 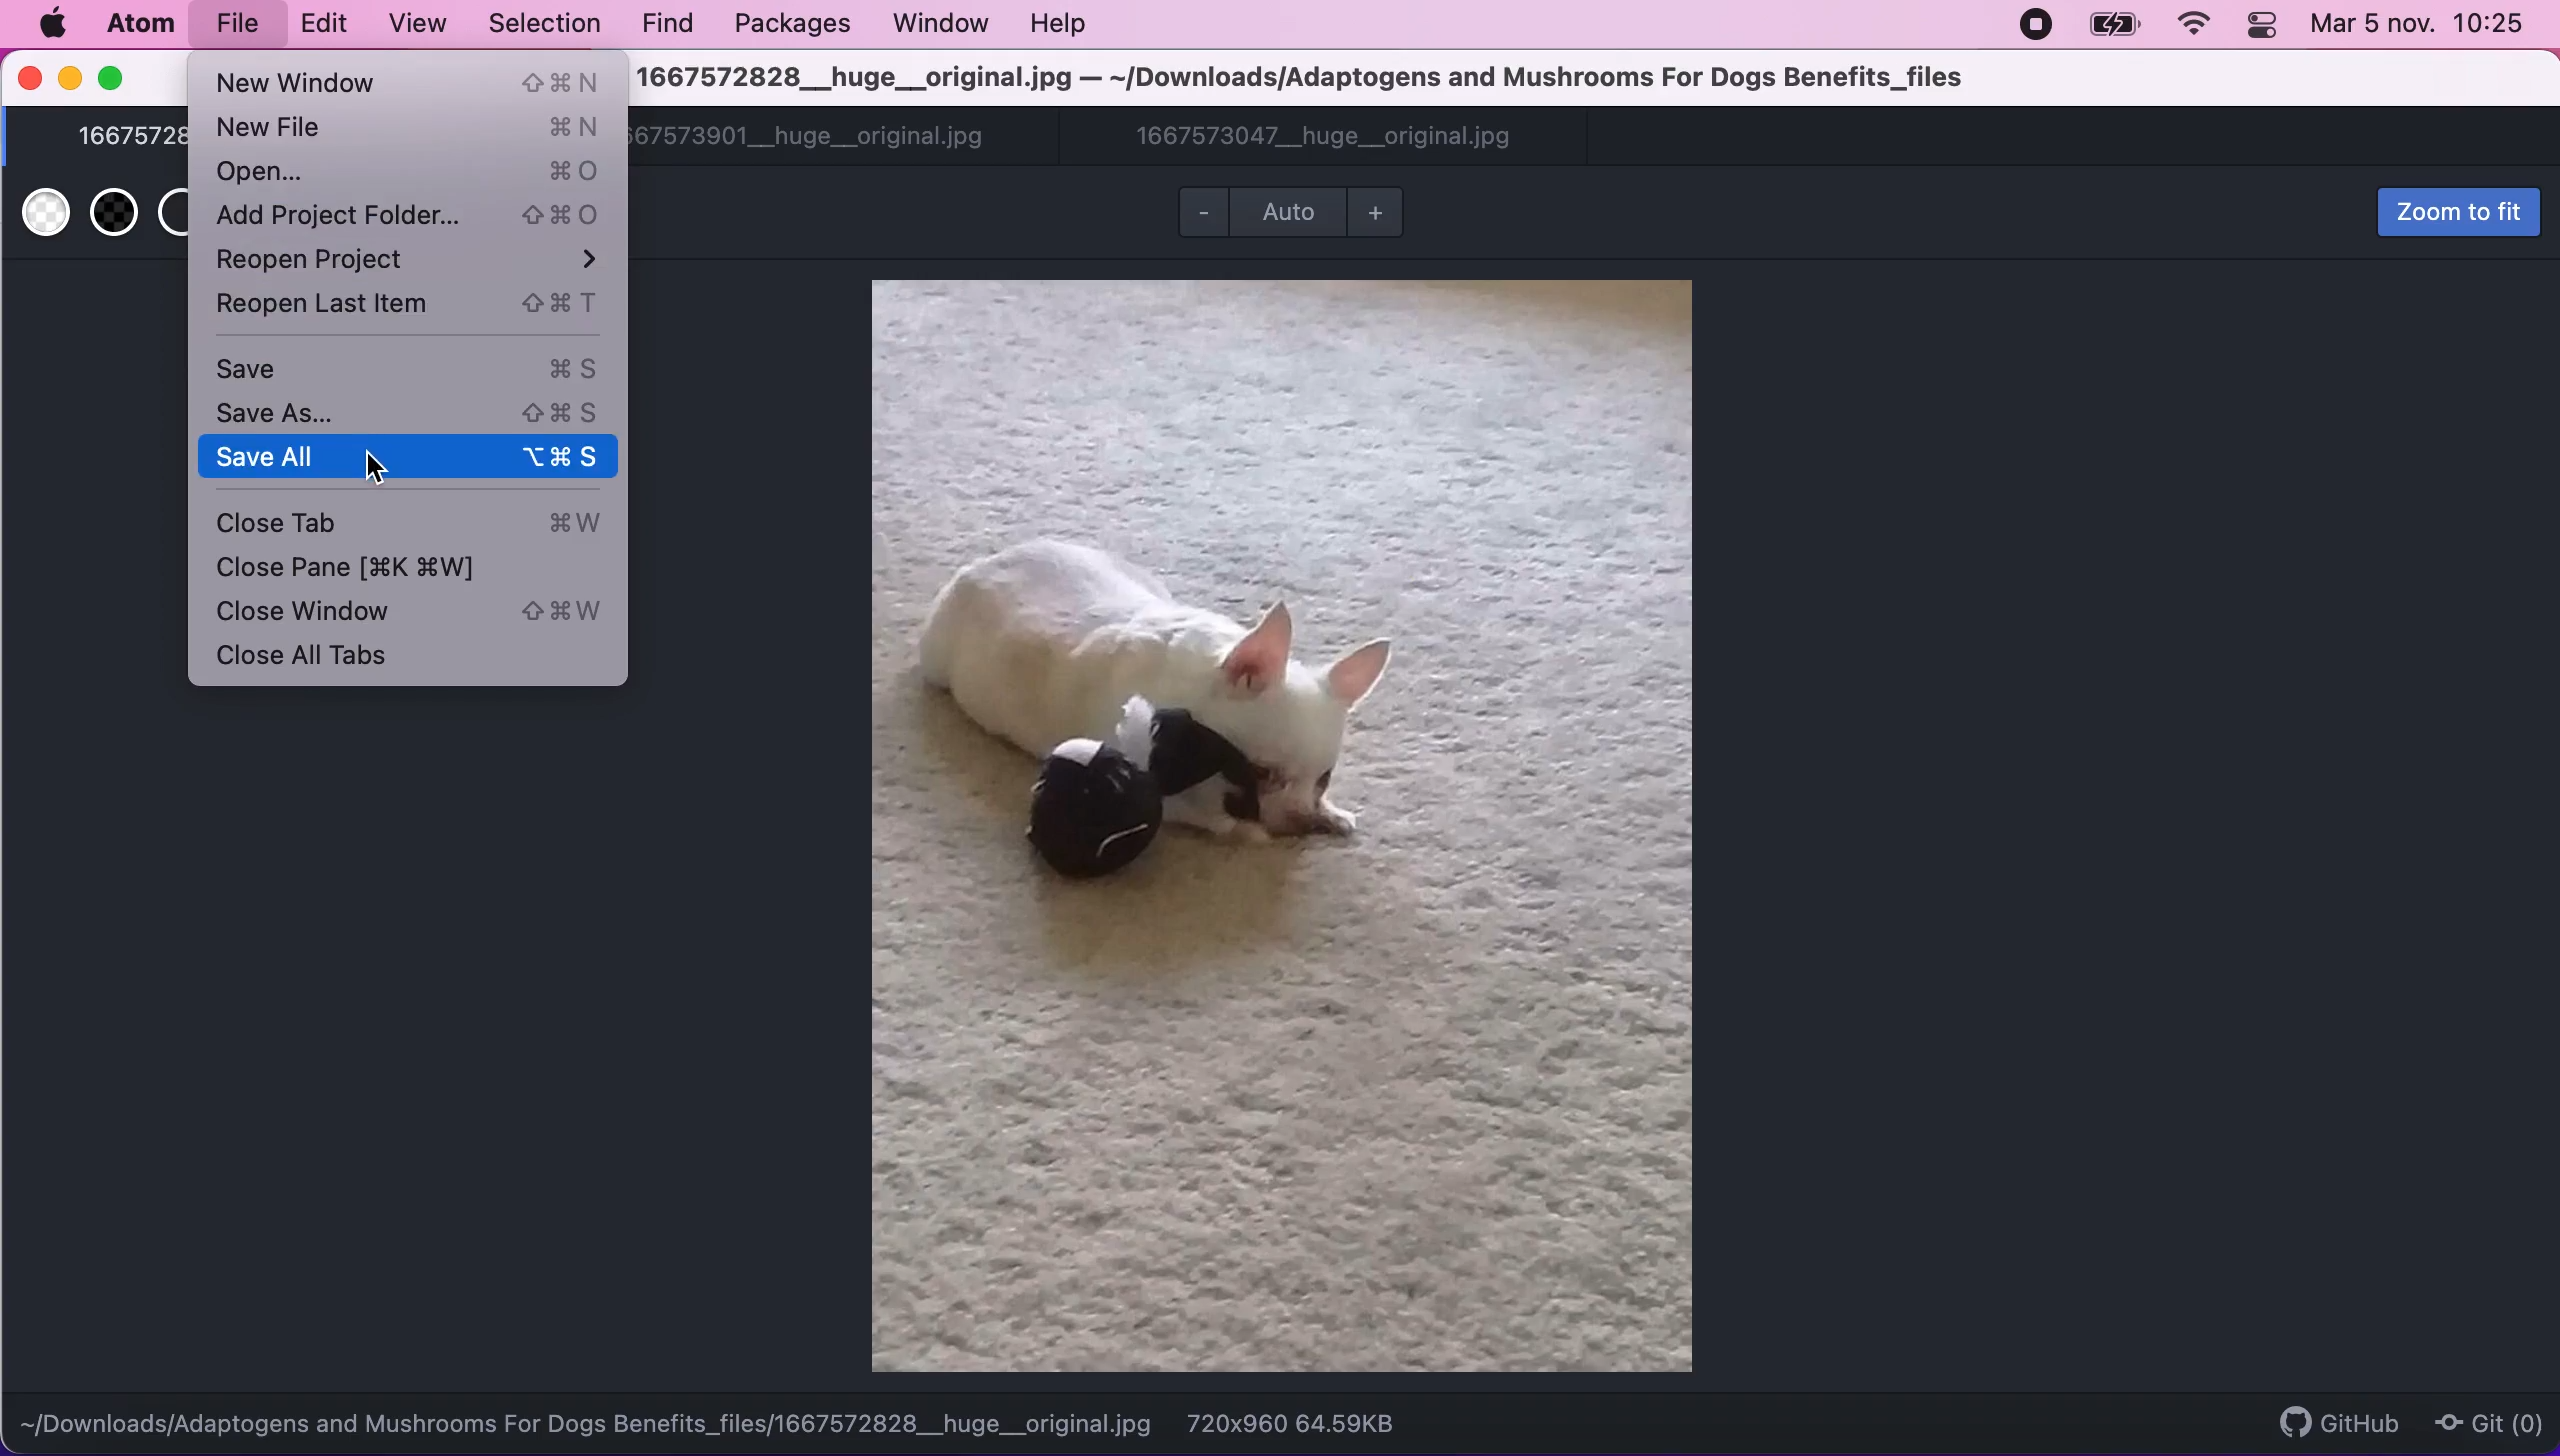 I want to click on battery, so click(x=2110, y=29).